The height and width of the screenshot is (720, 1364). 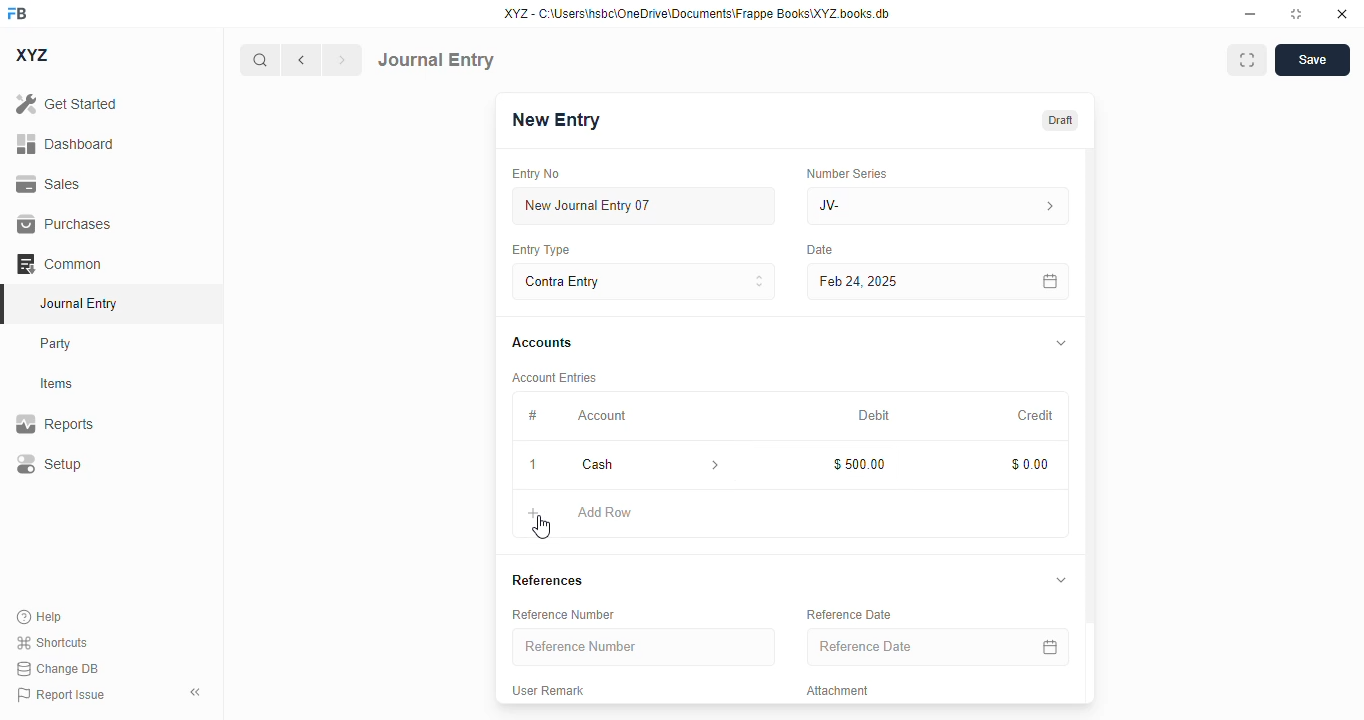 I want to click on toggle expand/collapse, so click(x=1062, y=342).